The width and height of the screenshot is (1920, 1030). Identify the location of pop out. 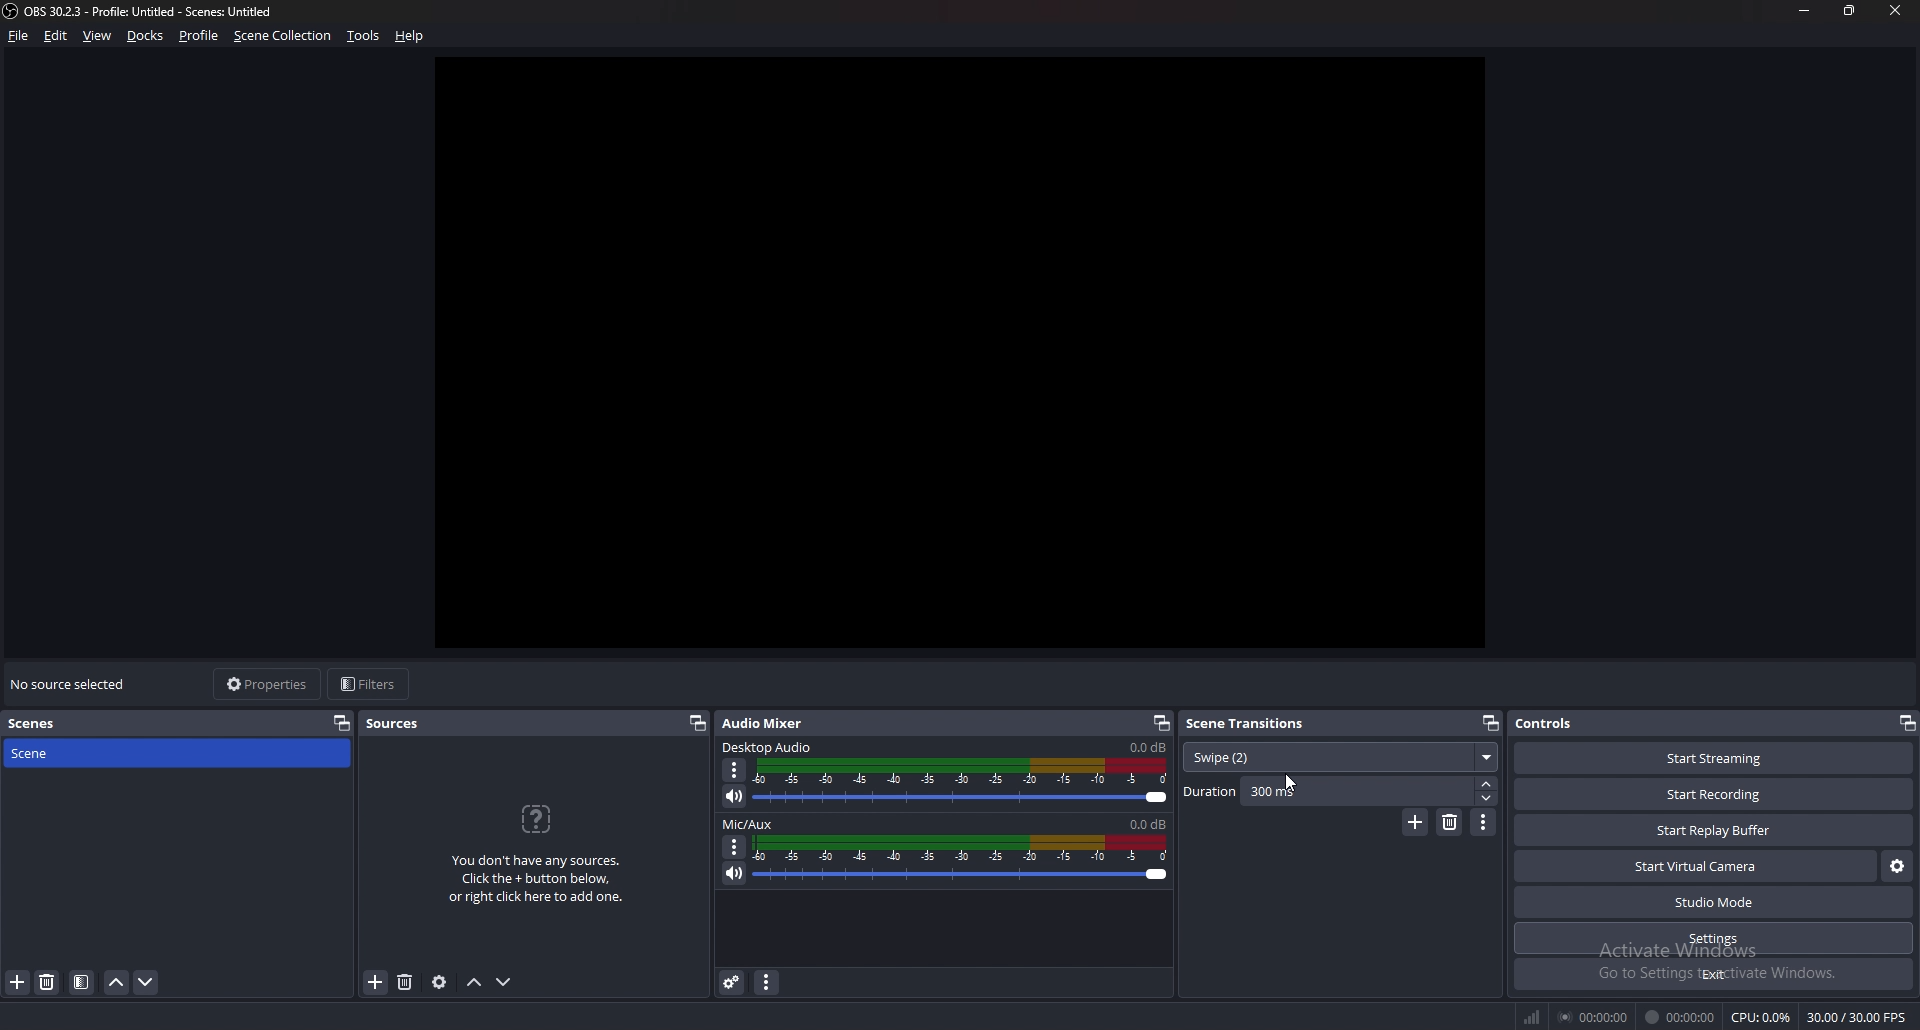
(1489, 724).